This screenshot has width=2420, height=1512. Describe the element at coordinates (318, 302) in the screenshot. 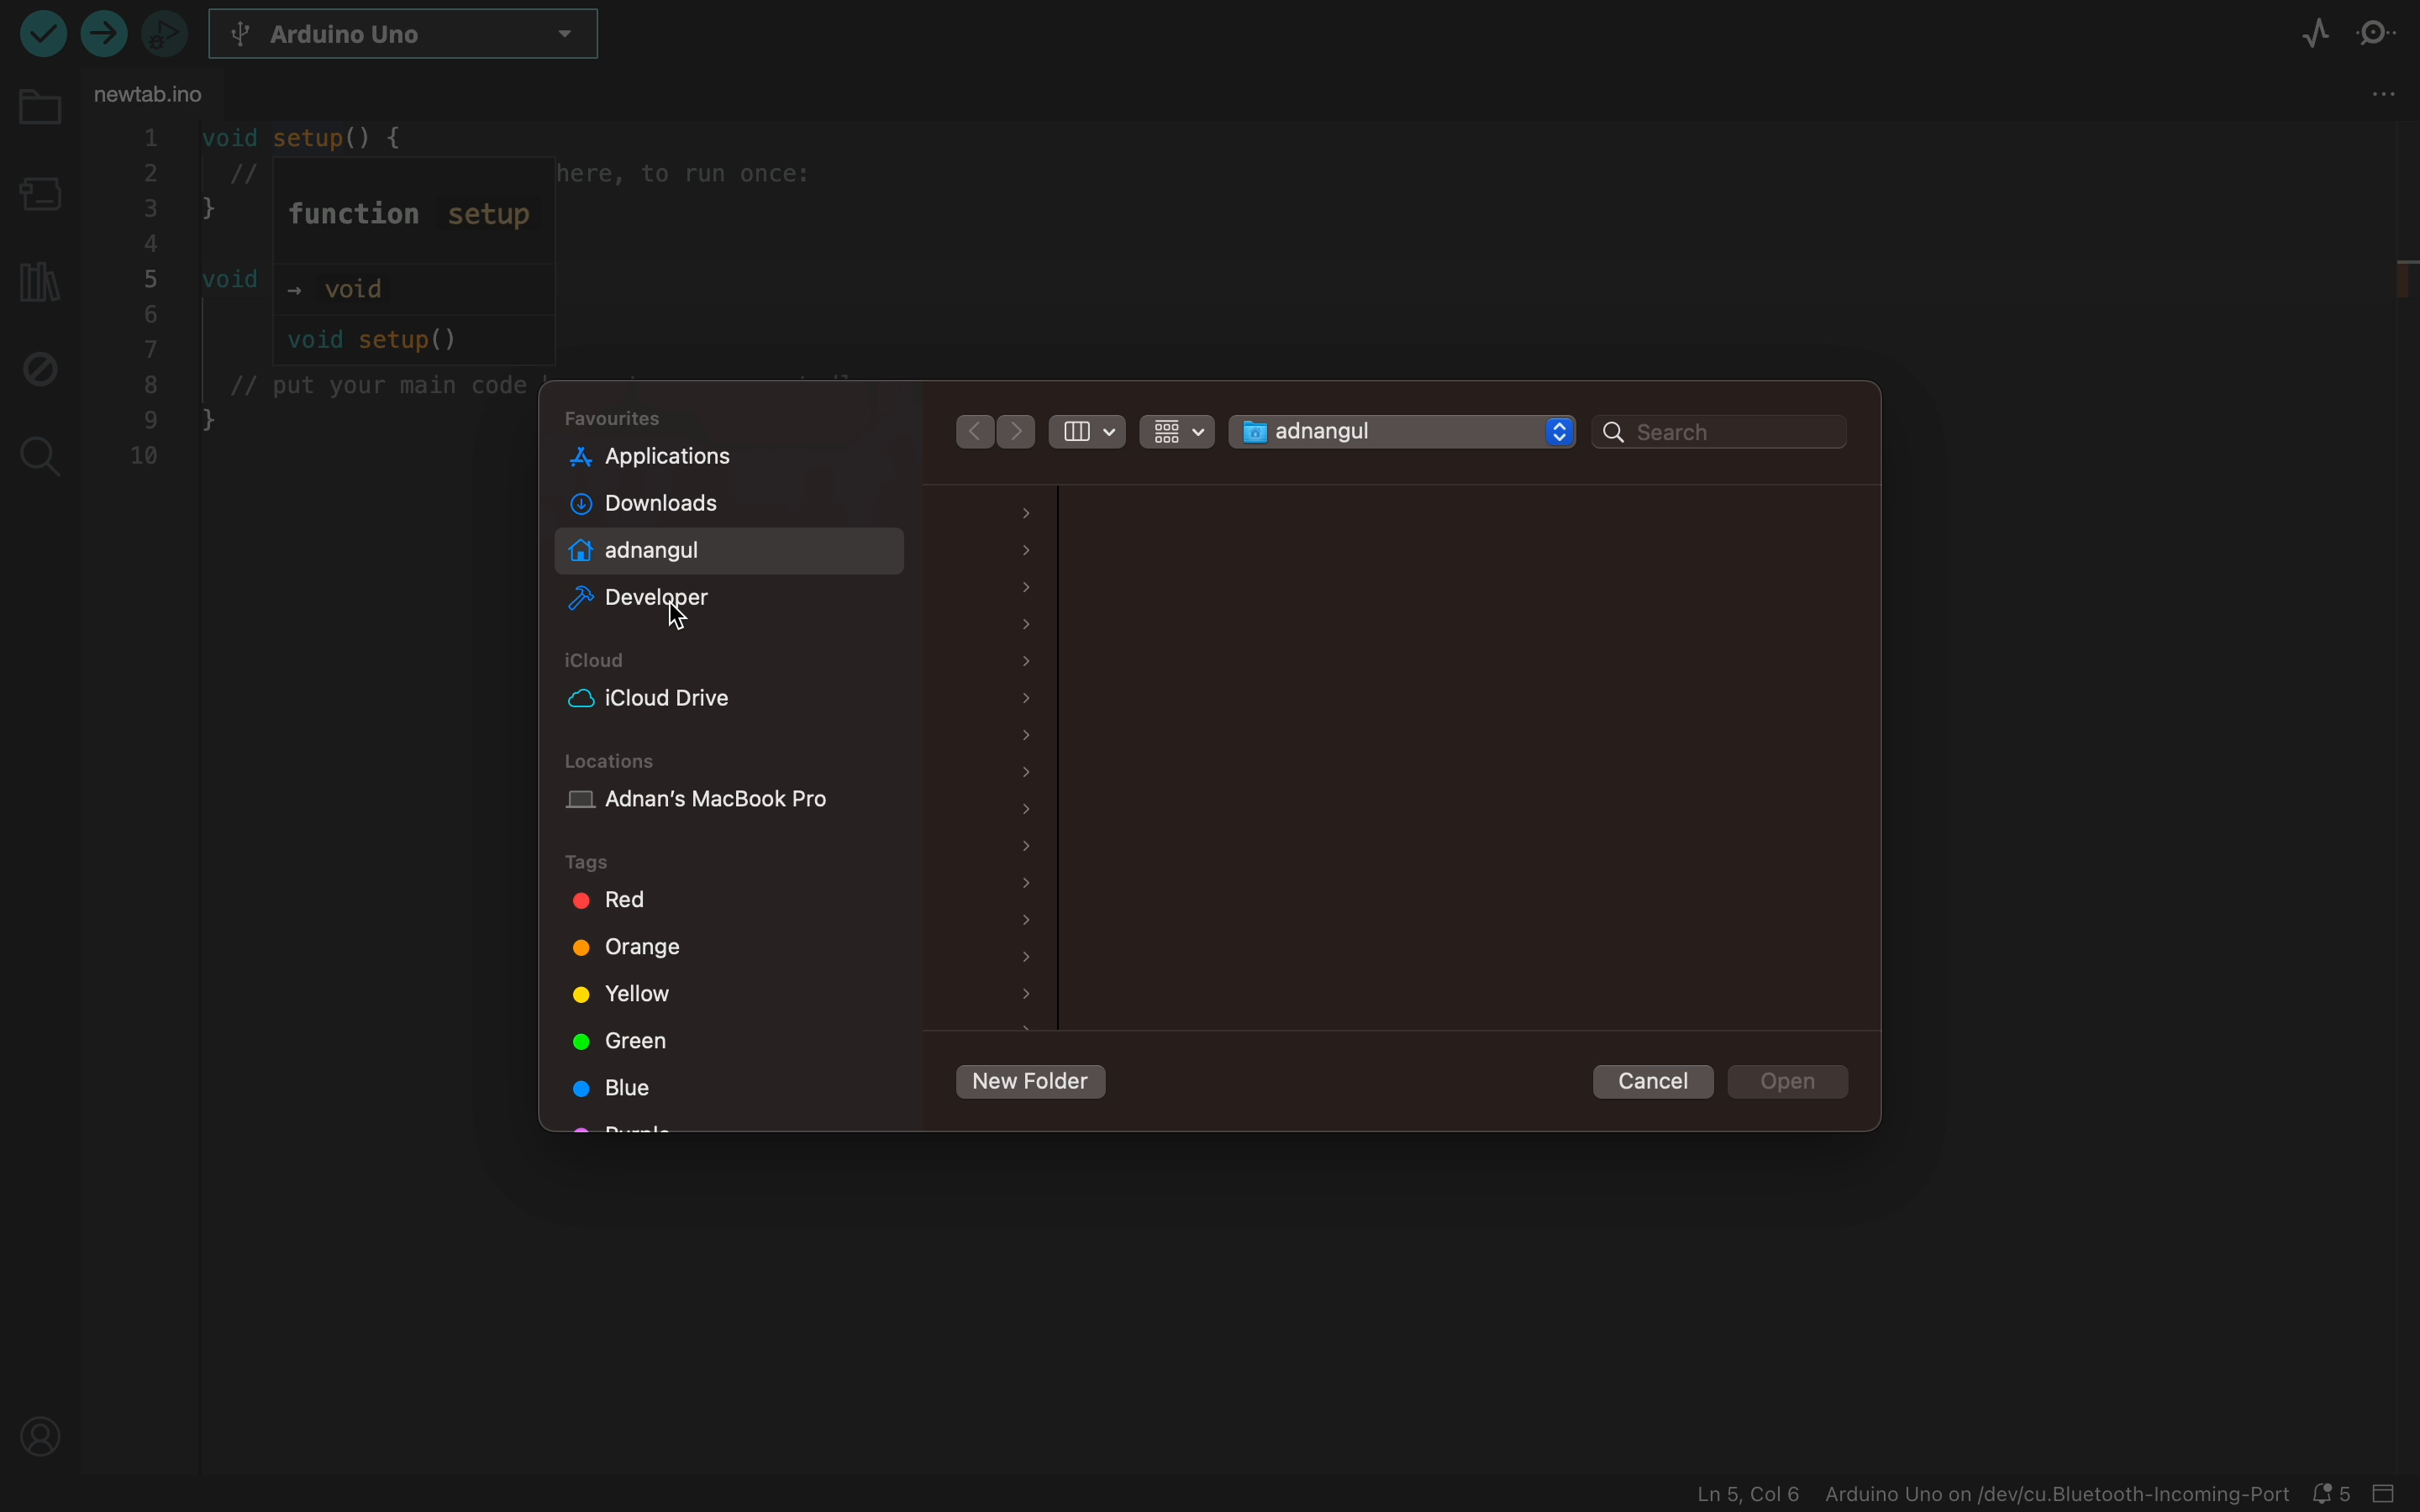

I see `code` at that location.